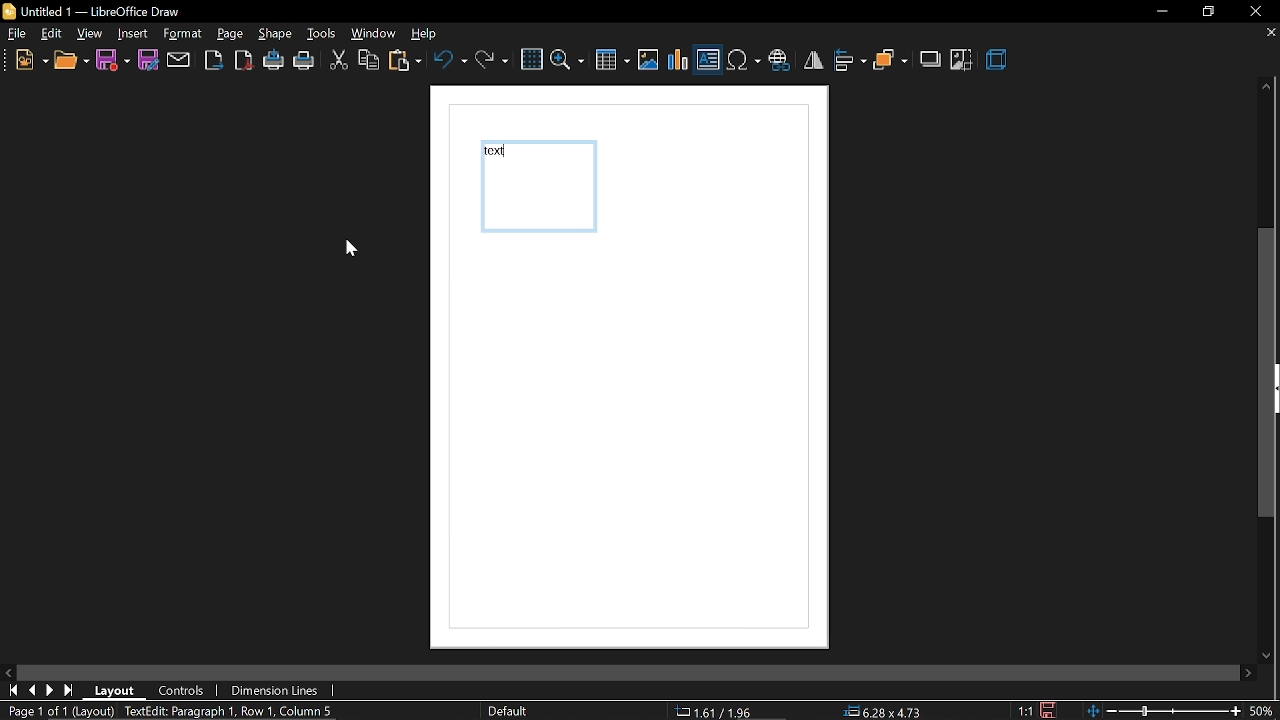 The image size is (1280, 720). I want to click on save as, so click(148, 60).